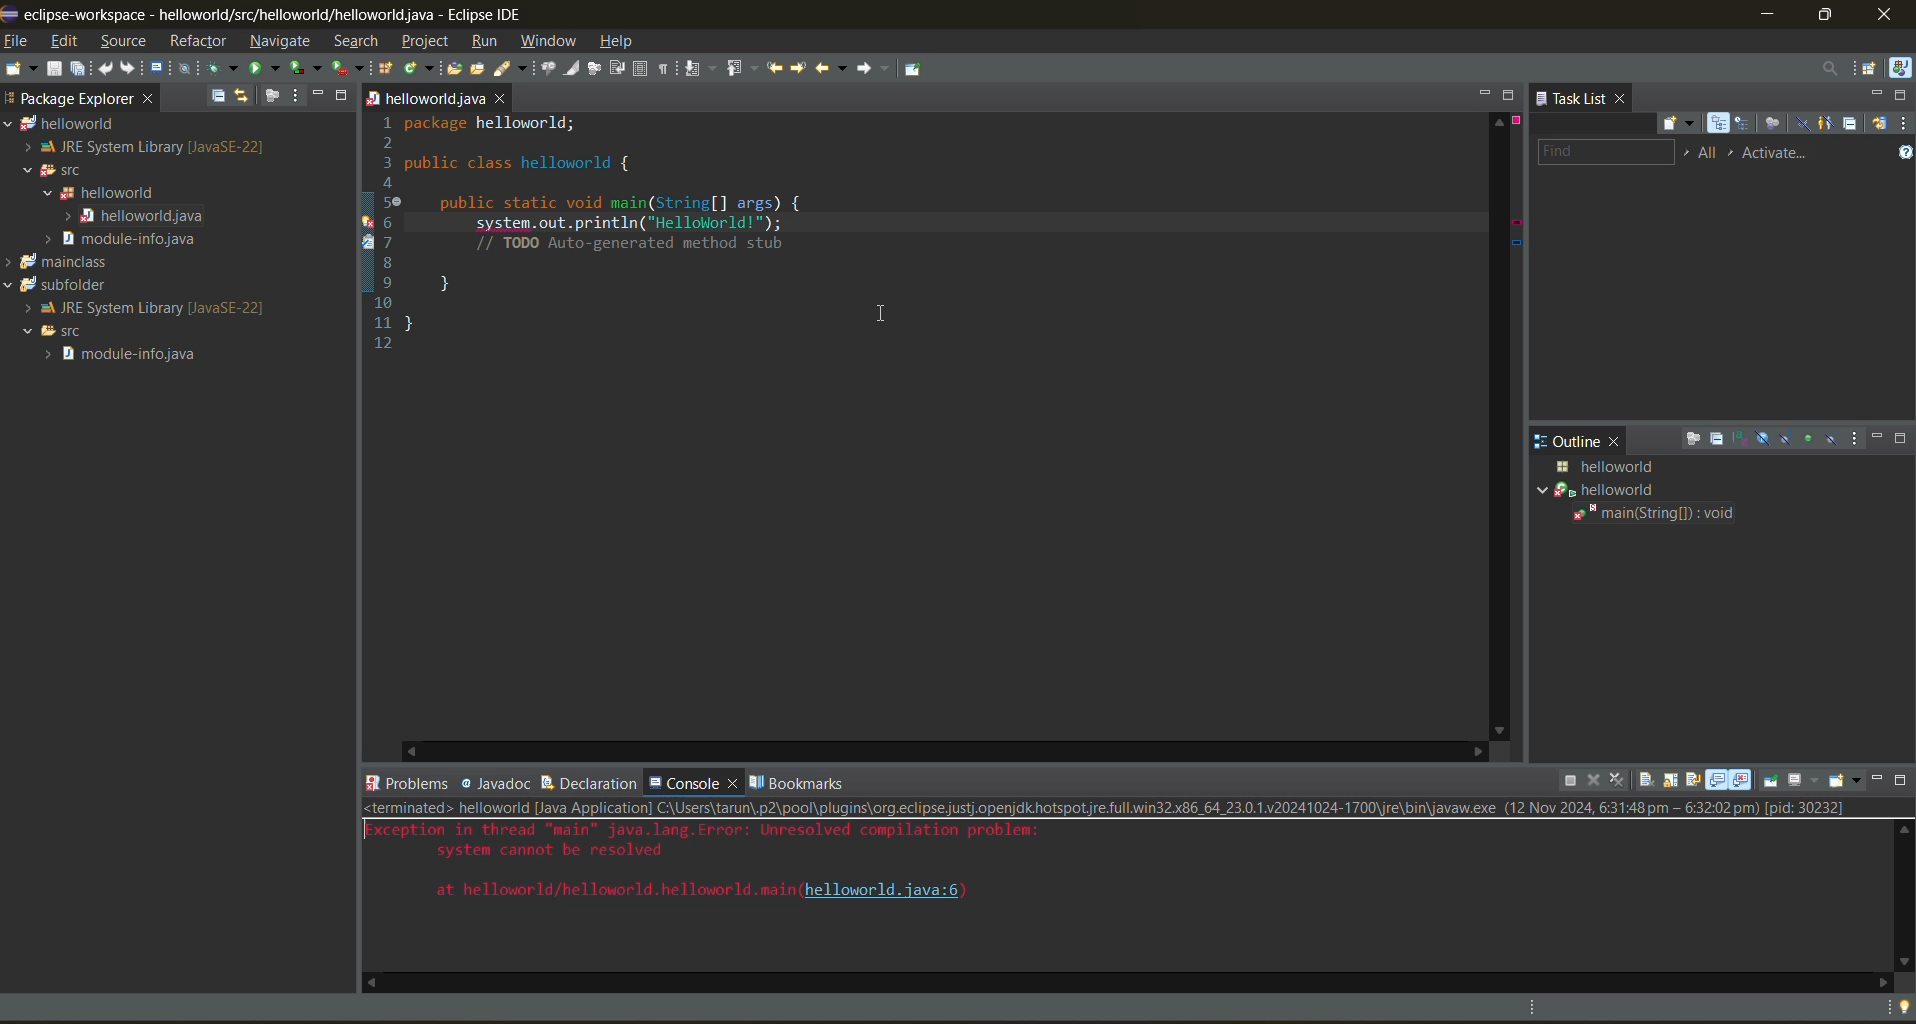 The height and width of the screenshot is (1024, 1916). Describe the element at coordinates (67, 99) in the screenshot. I see `package explorer` at that location.